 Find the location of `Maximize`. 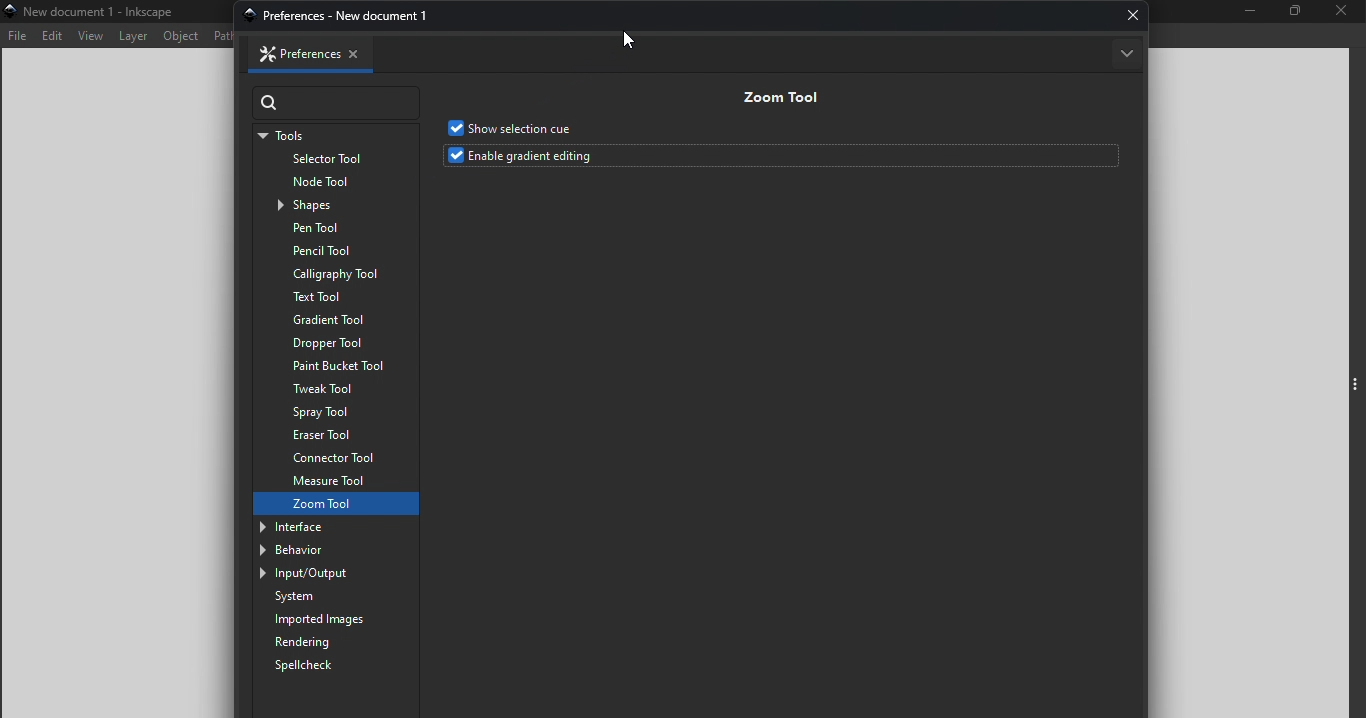

Maximize is located at coordinates (1293, 14).